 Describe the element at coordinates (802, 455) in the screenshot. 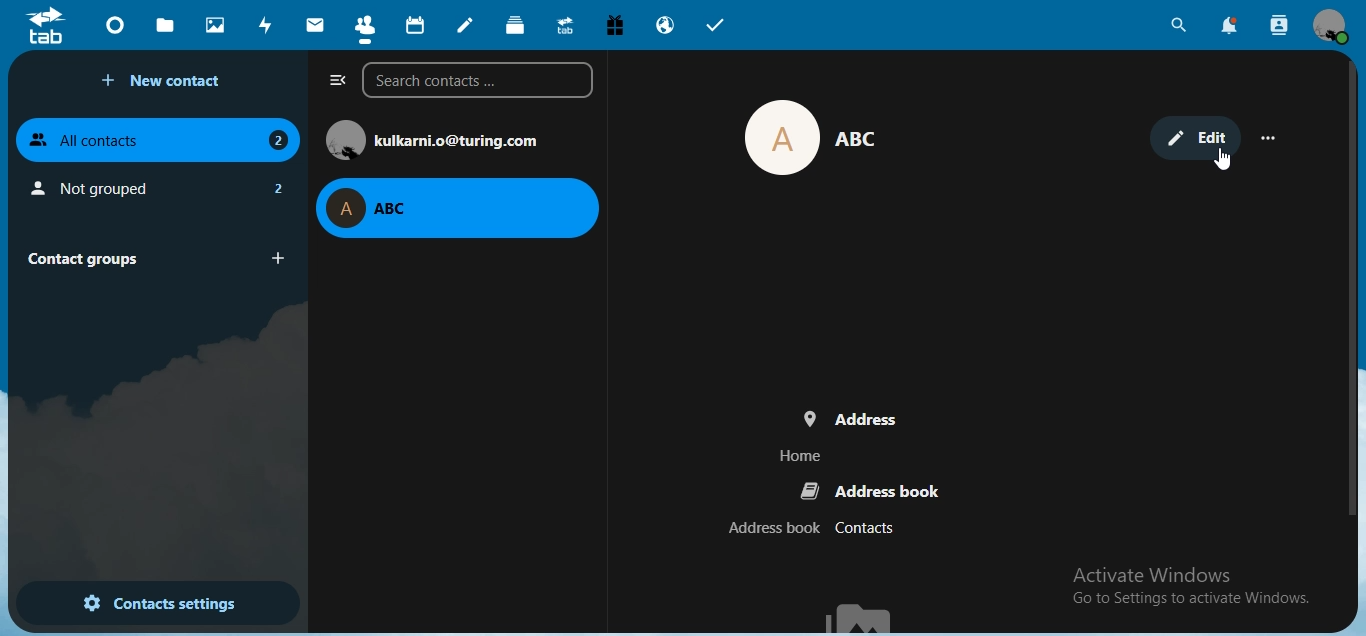

I see `home` at that location.